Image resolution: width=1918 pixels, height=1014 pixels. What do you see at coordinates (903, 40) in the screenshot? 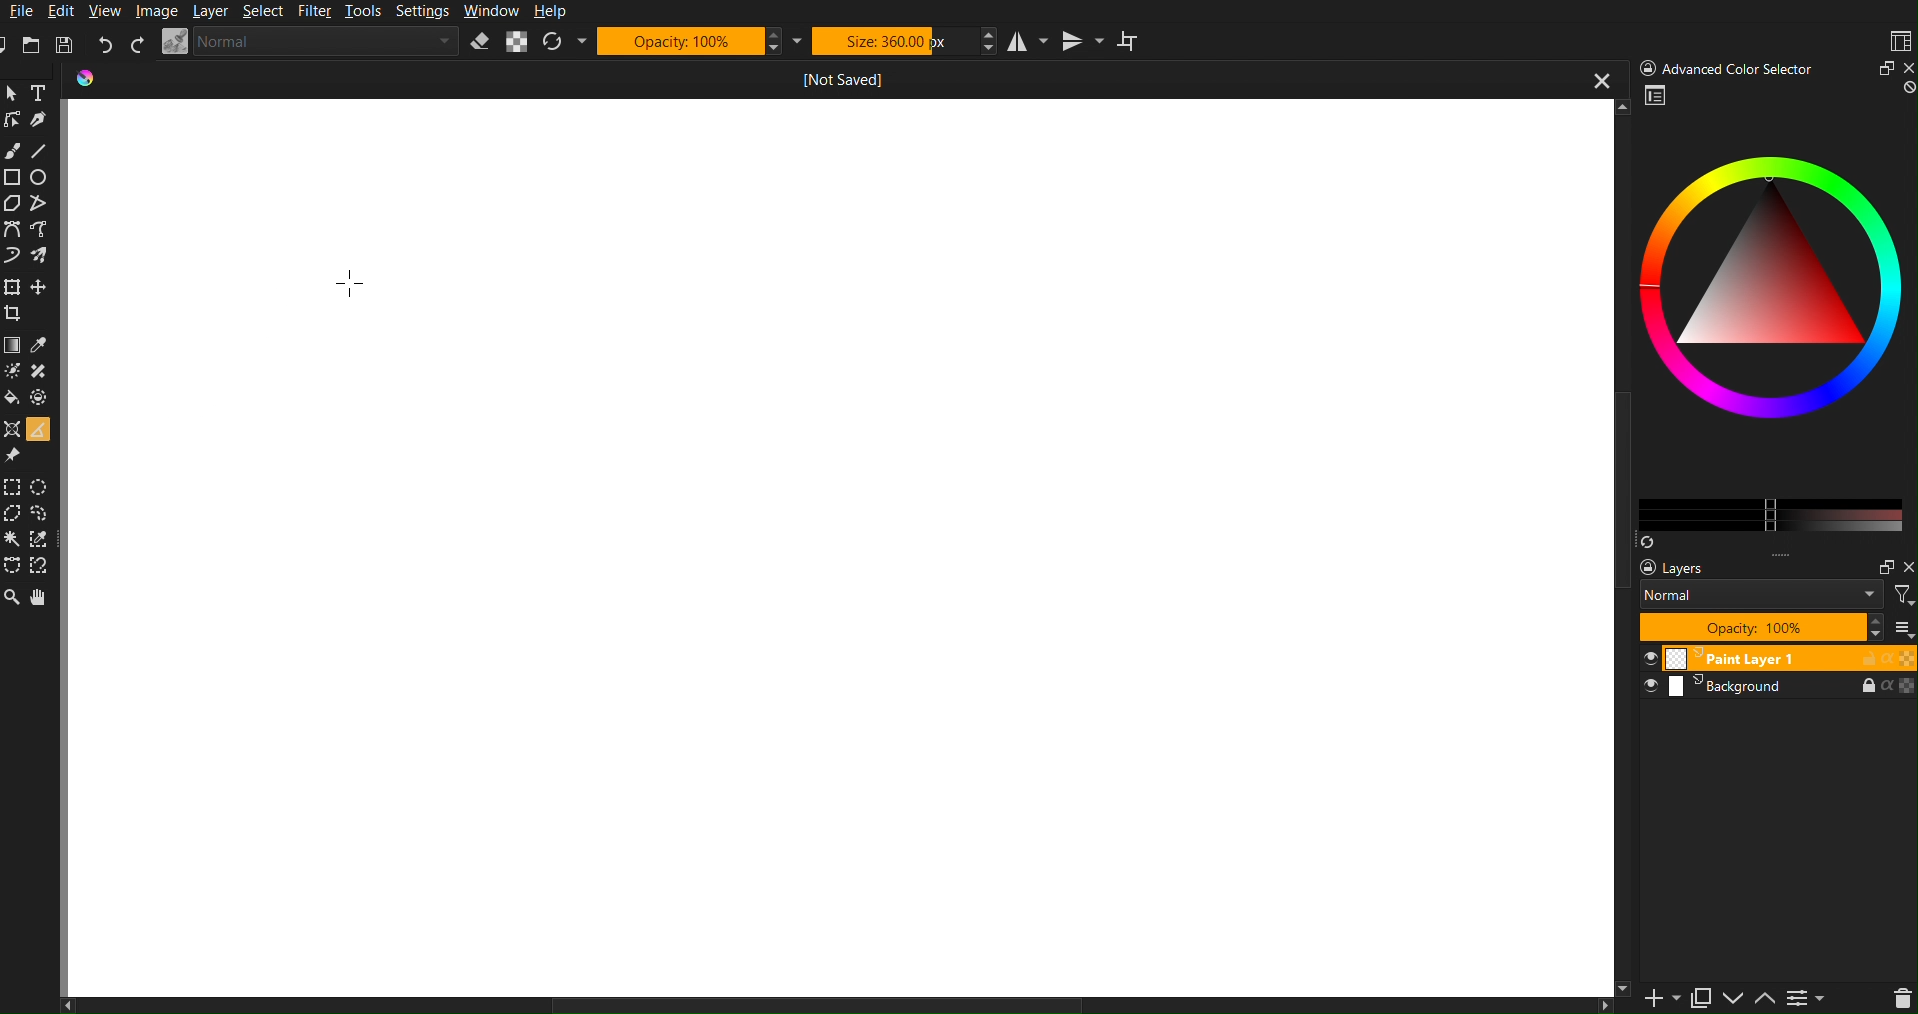
I see `Size` at bounding box center [903, 40].